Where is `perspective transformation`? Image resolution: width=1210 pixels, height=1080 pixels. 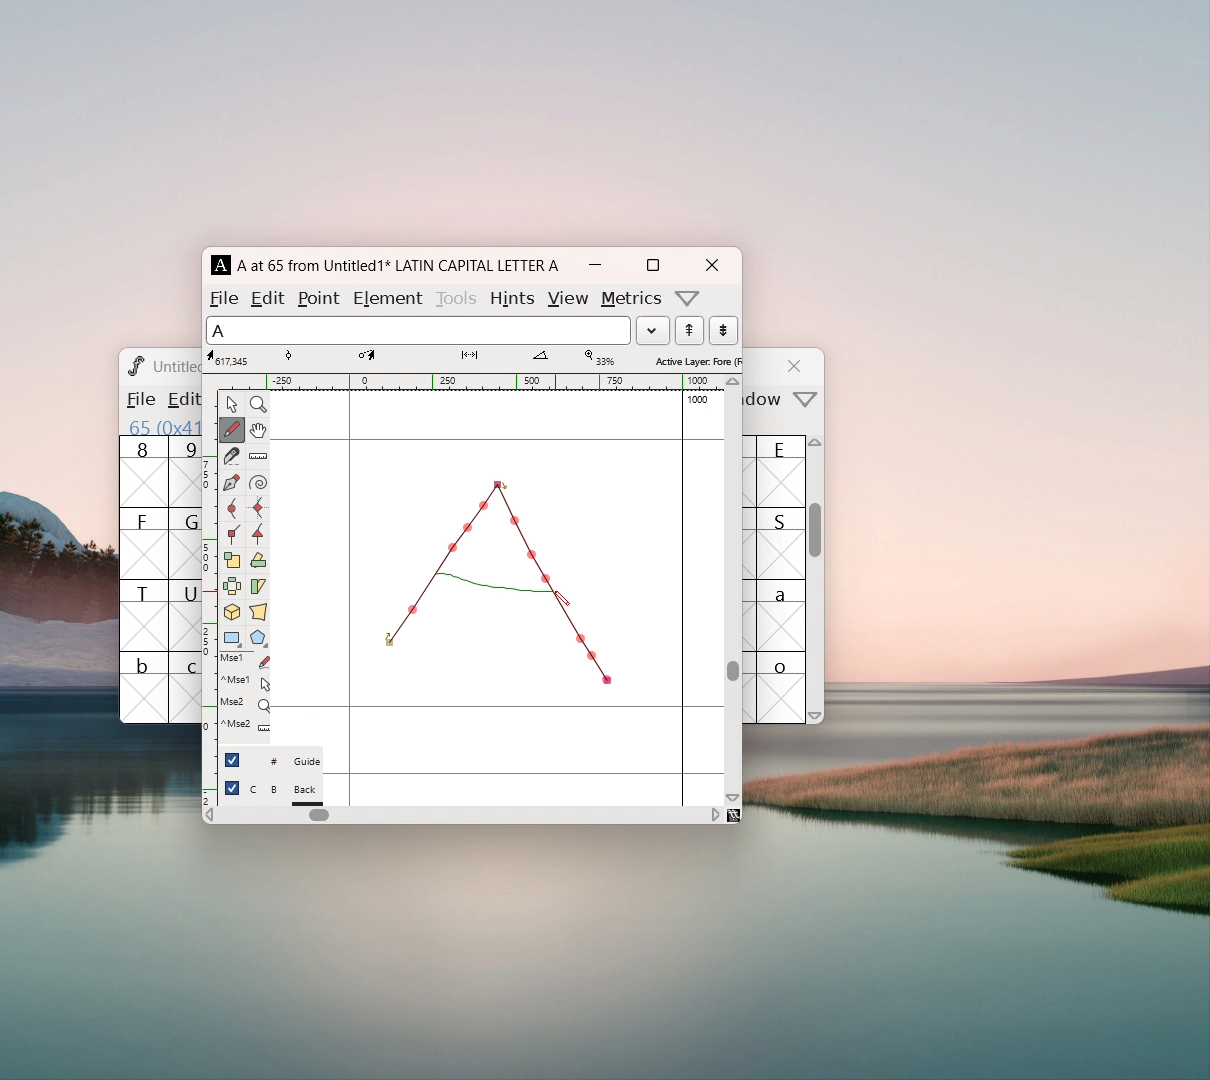
perspective transformation is located at coordinates (258, 614).